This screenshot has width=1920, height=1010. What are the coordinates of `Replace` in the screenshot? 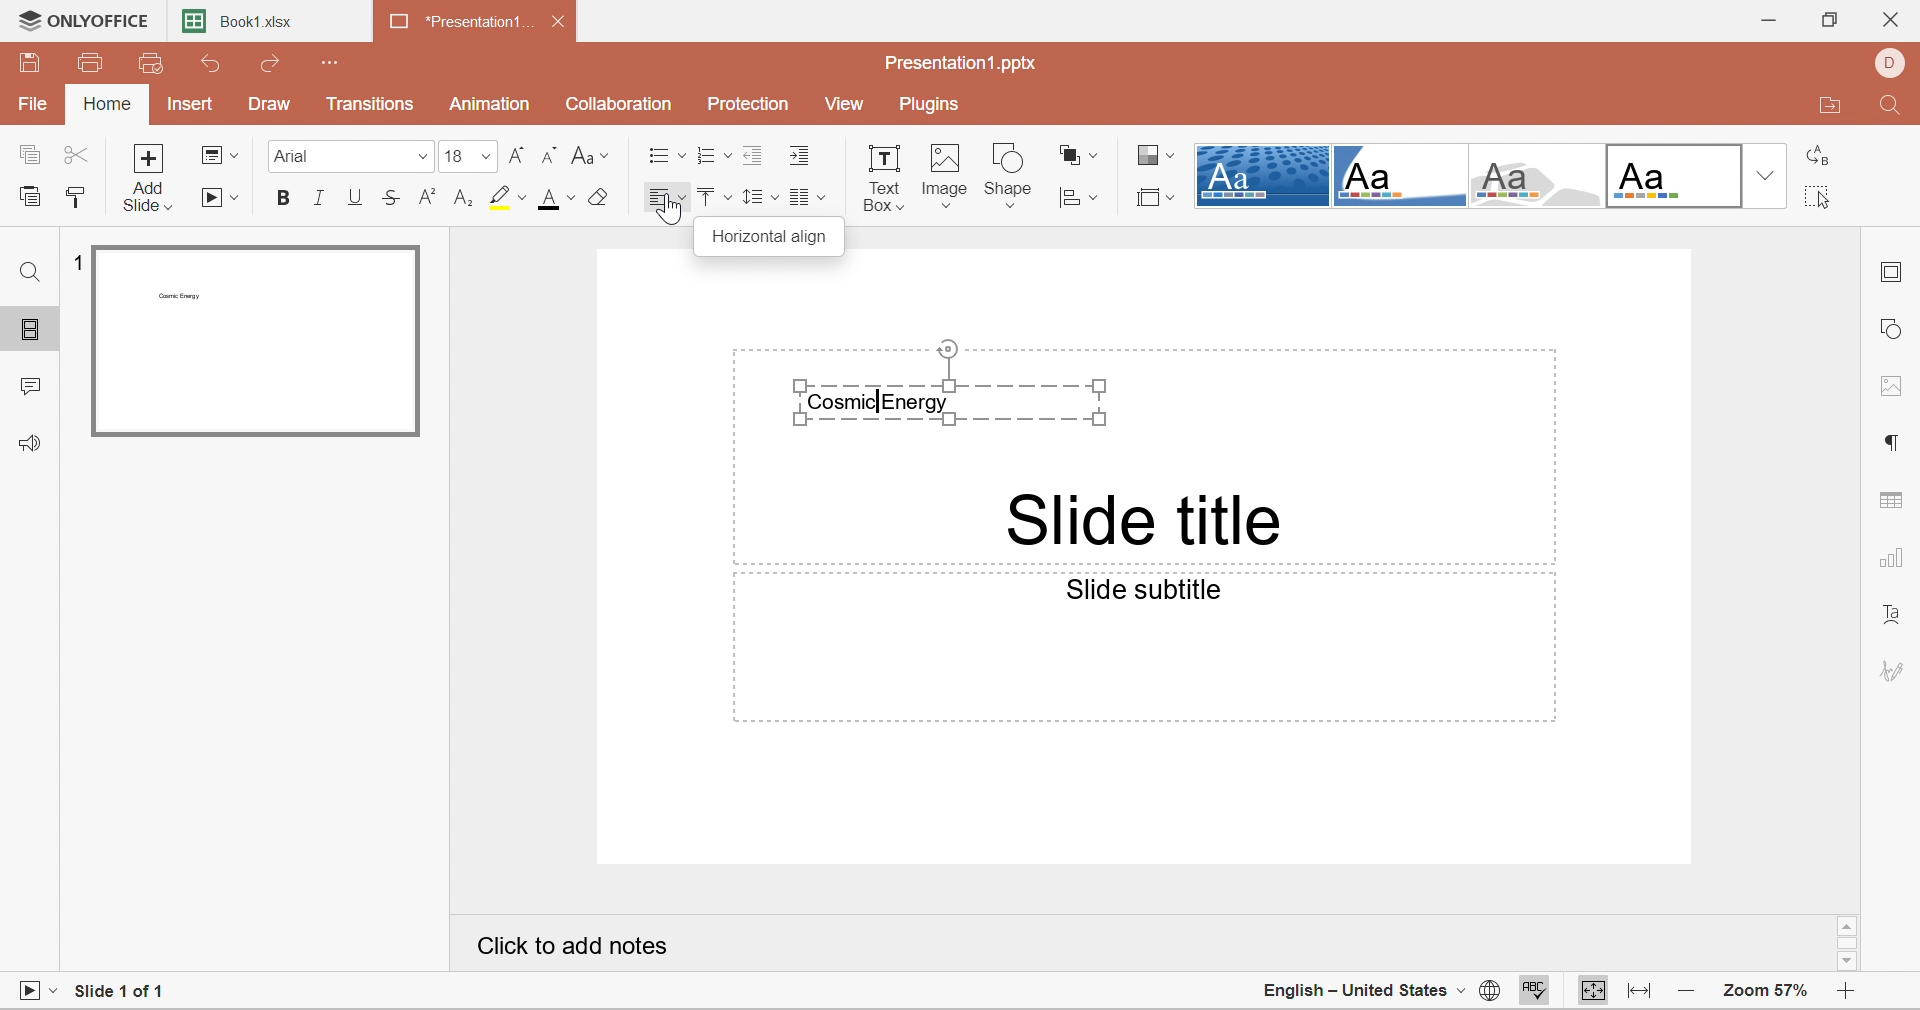 It's located at (1823, 155).